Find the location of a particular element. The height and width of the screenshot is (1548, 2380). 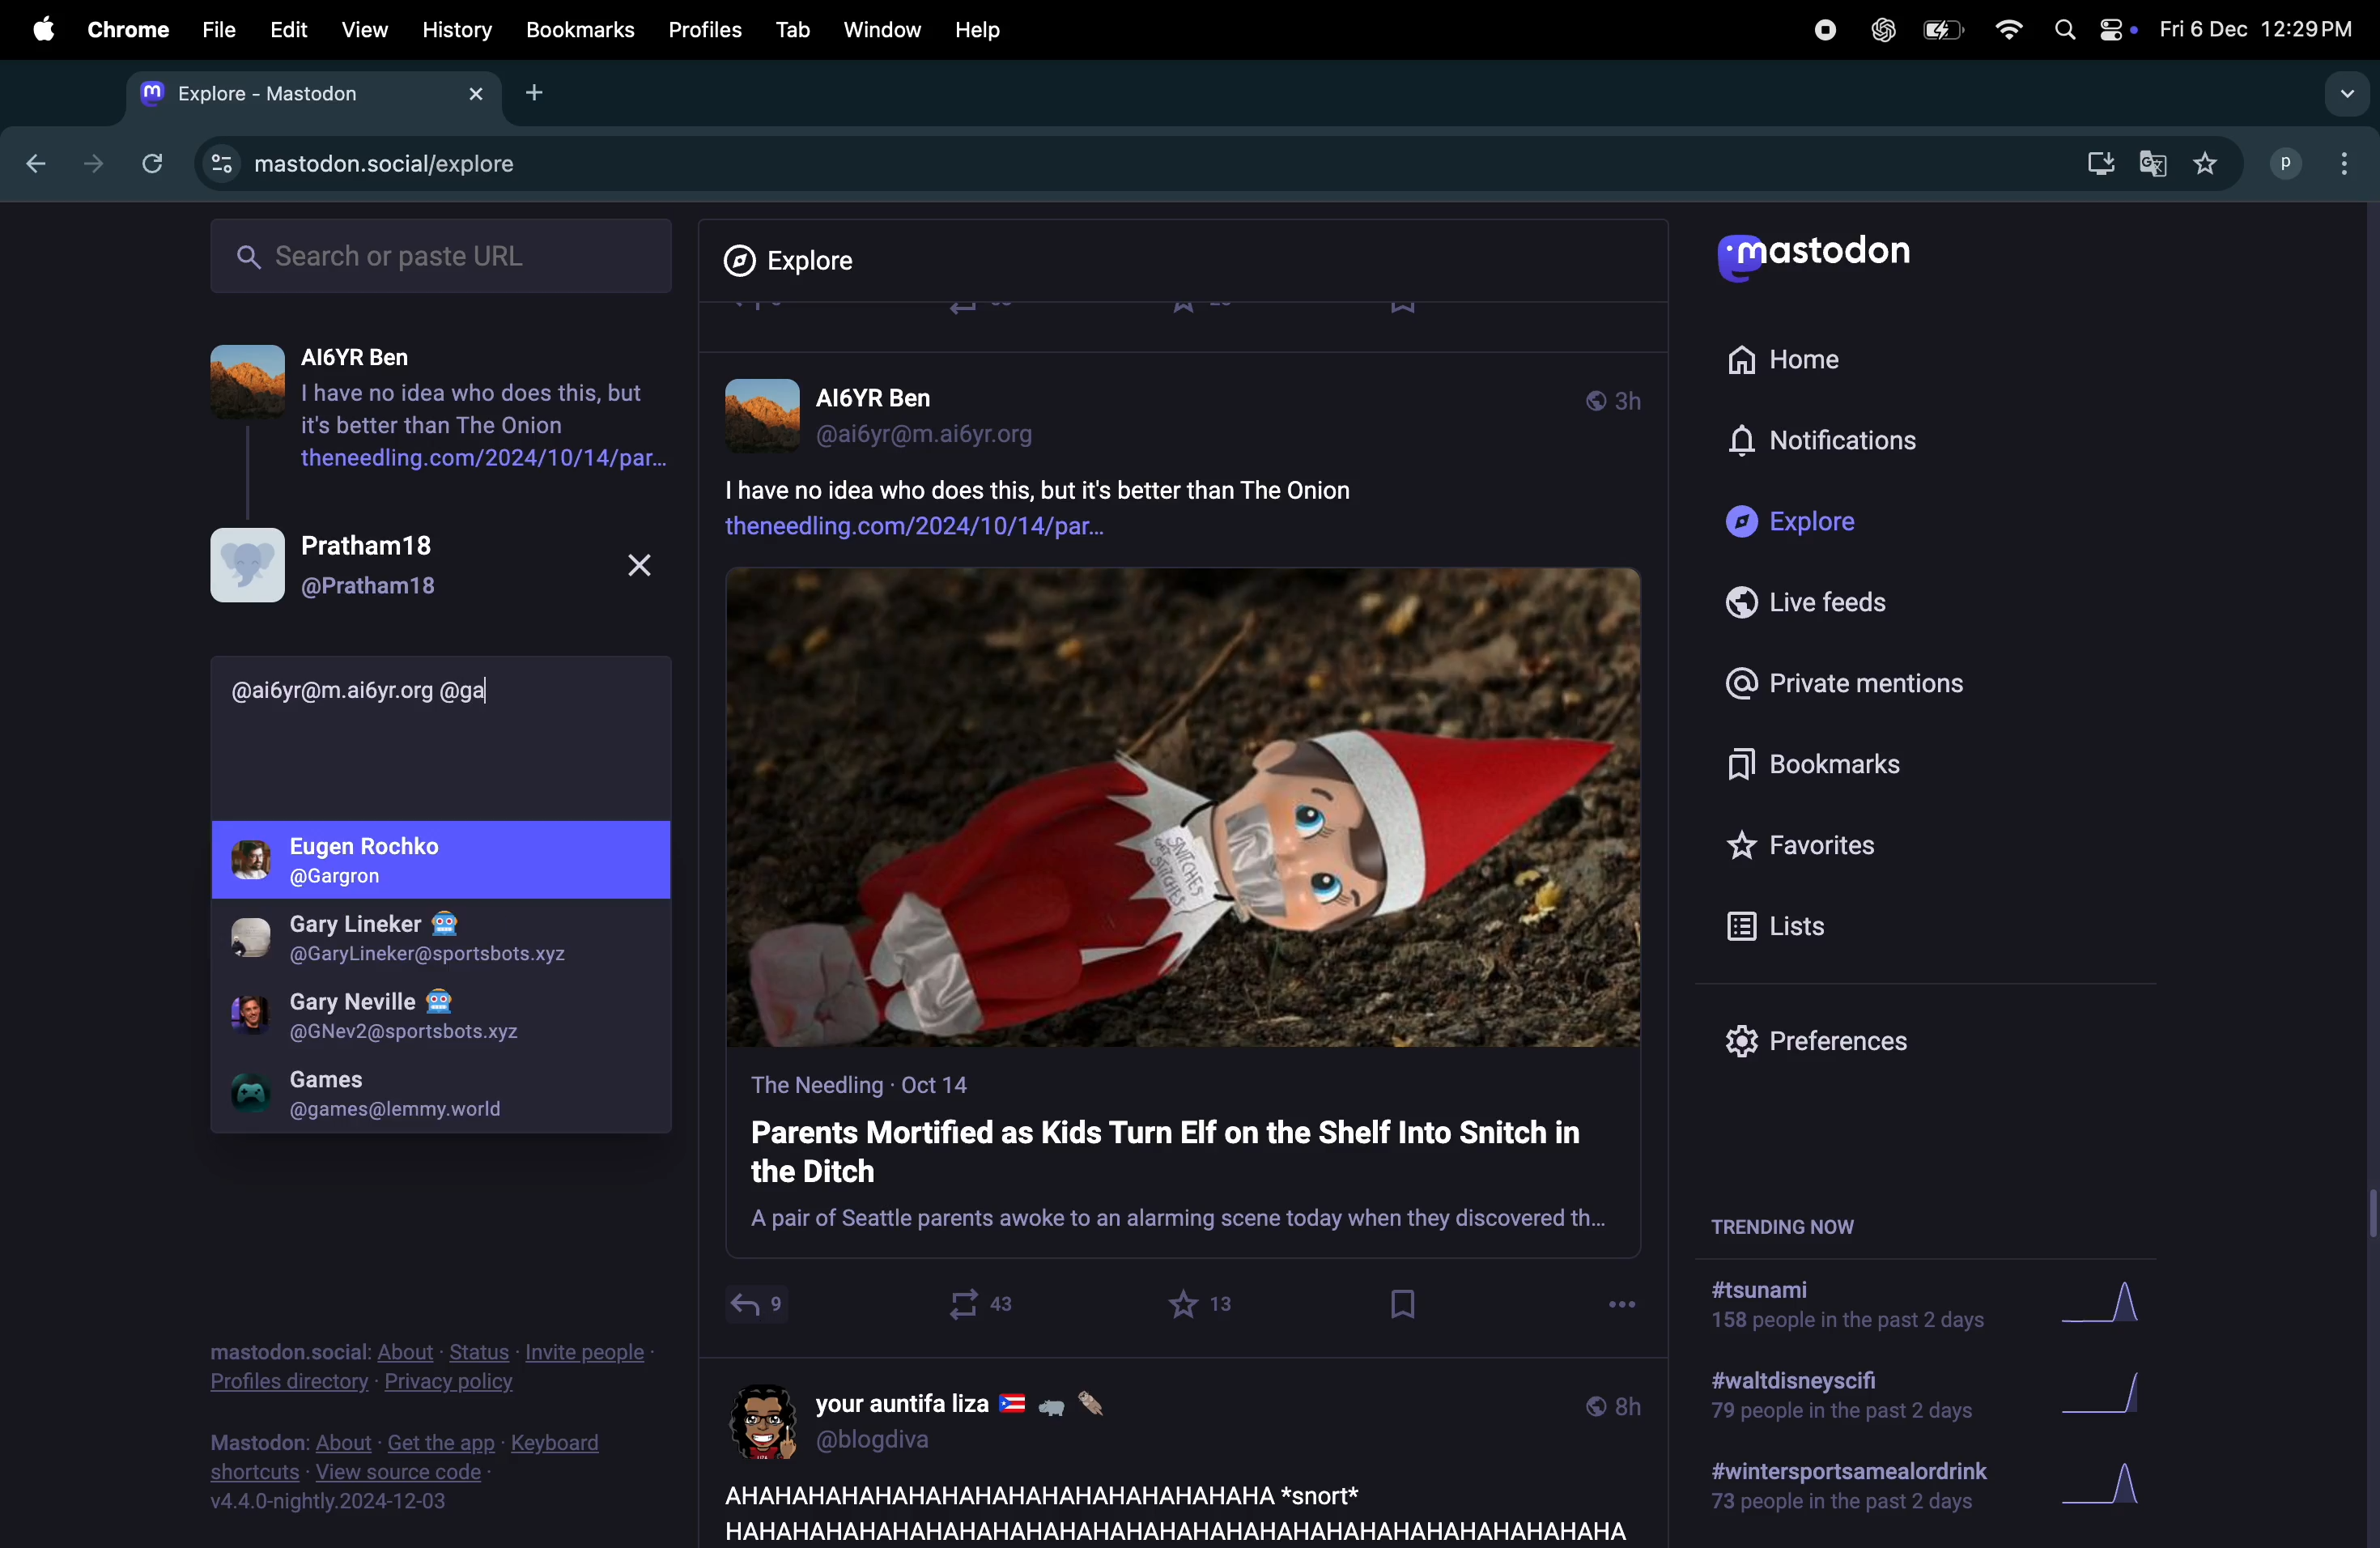

user profile is located at coordinates (2317, 161).